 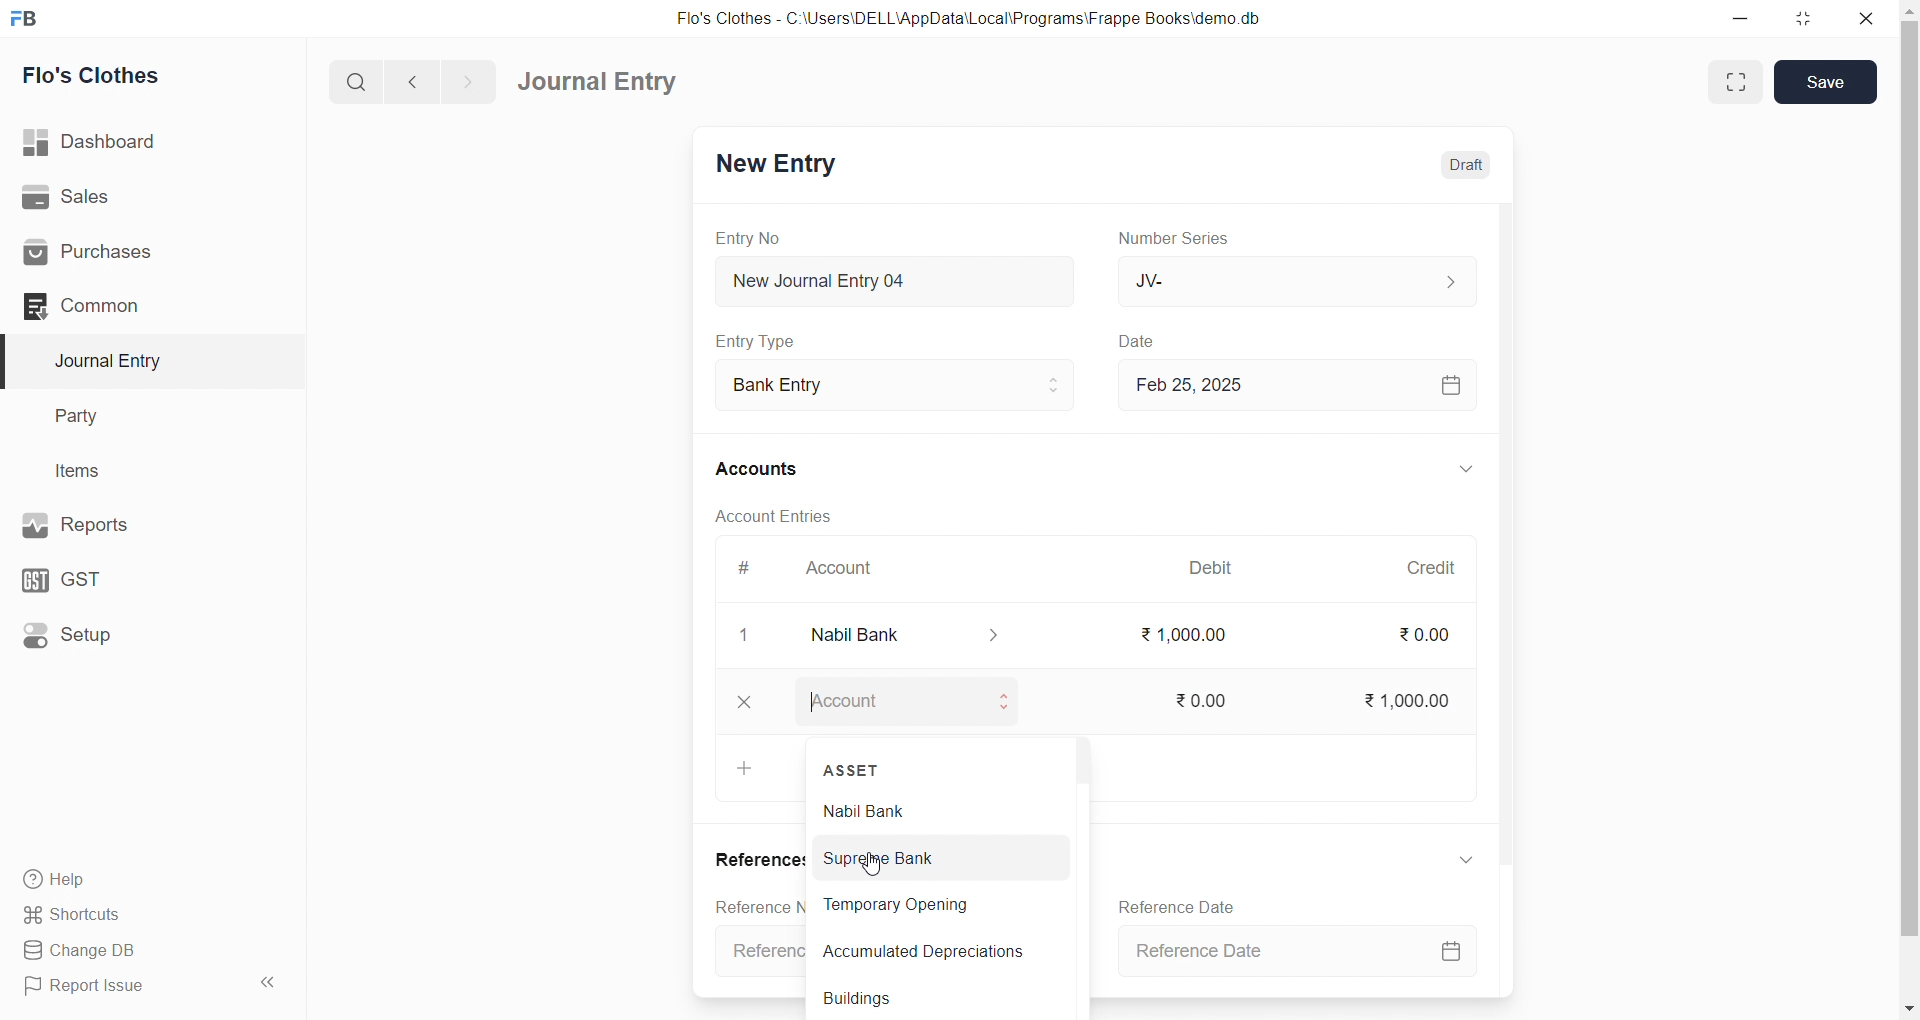 I want to click on Reference Date, so click(x=1296, y=952).